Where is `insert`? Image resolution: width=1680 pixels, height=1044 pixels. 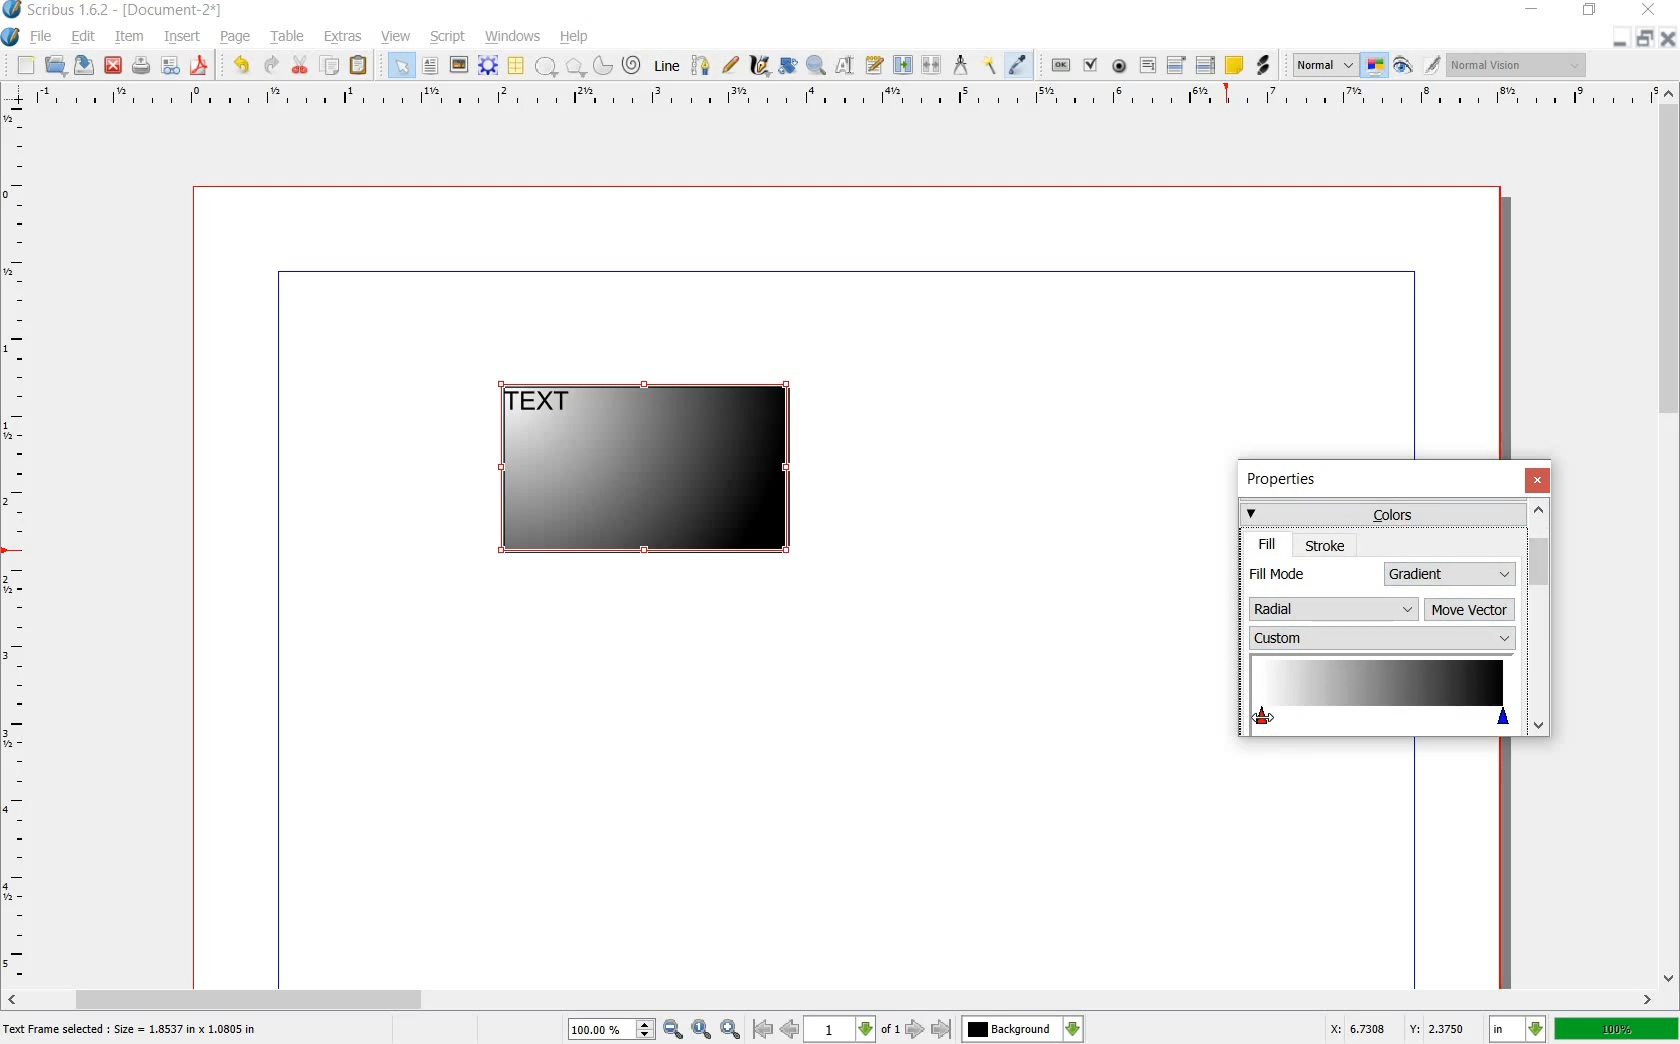 insert is located at coordinates (183, 39).